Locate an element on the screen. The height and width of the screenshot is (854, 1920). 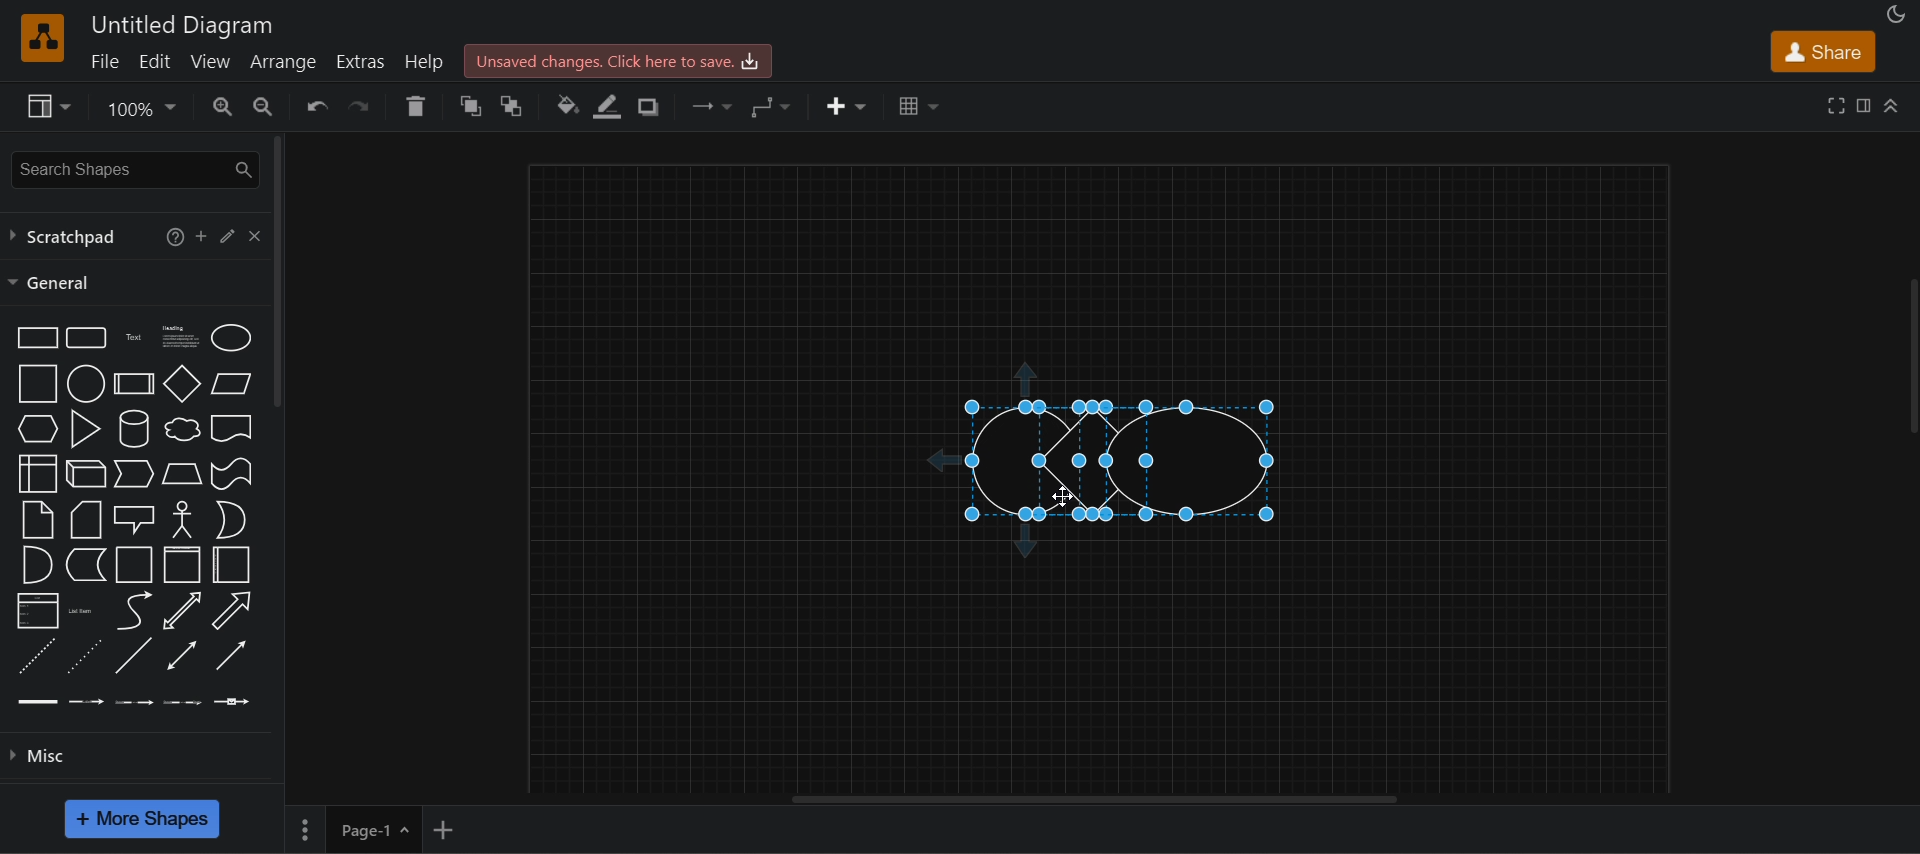
undo is located at coordinates (316, 106).